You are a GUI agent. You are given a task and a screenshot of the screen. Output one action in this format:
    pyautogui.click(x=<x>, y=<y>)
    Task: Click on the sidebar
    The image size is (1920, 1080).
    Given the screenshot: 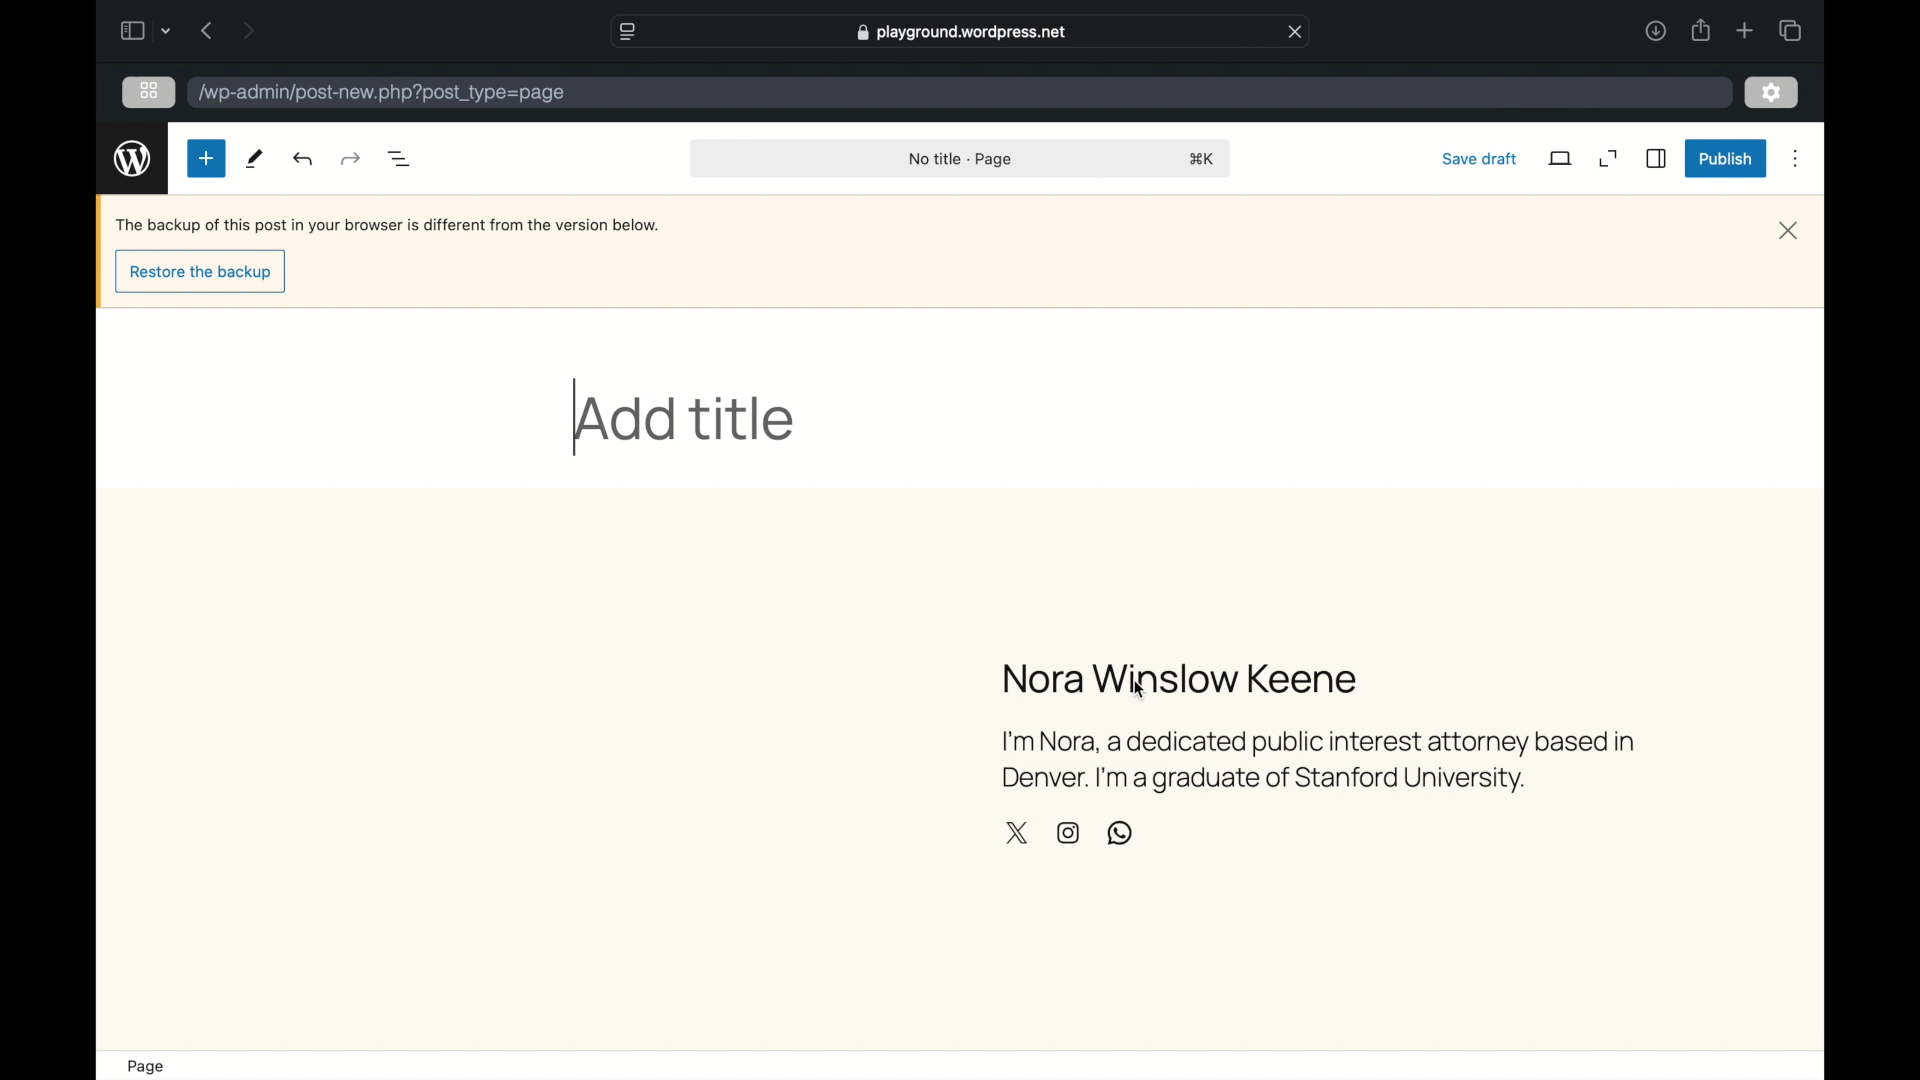 What is the action you would take?
    pyautogui.click(x=130, y=30)
    